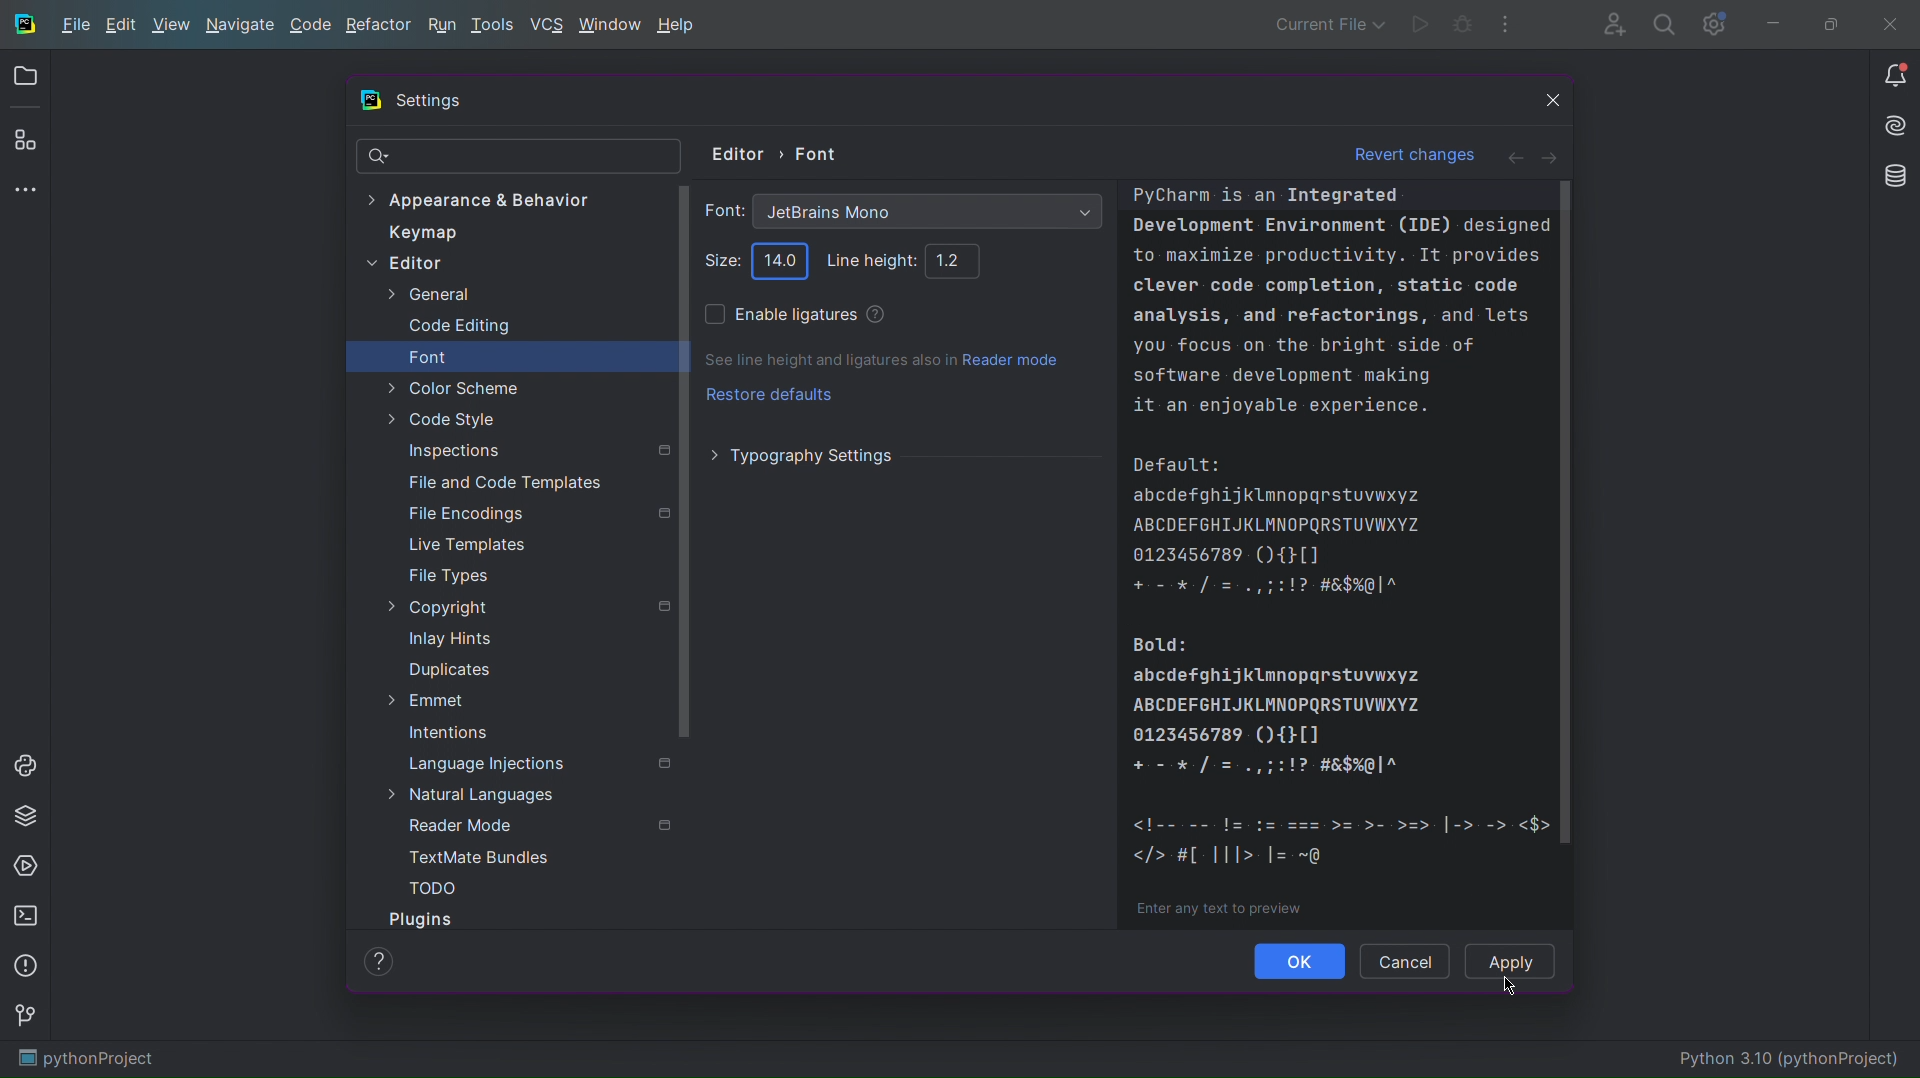  Describe the element at coordinates (25, 79) in the screenshot. I see `Open` at that location.